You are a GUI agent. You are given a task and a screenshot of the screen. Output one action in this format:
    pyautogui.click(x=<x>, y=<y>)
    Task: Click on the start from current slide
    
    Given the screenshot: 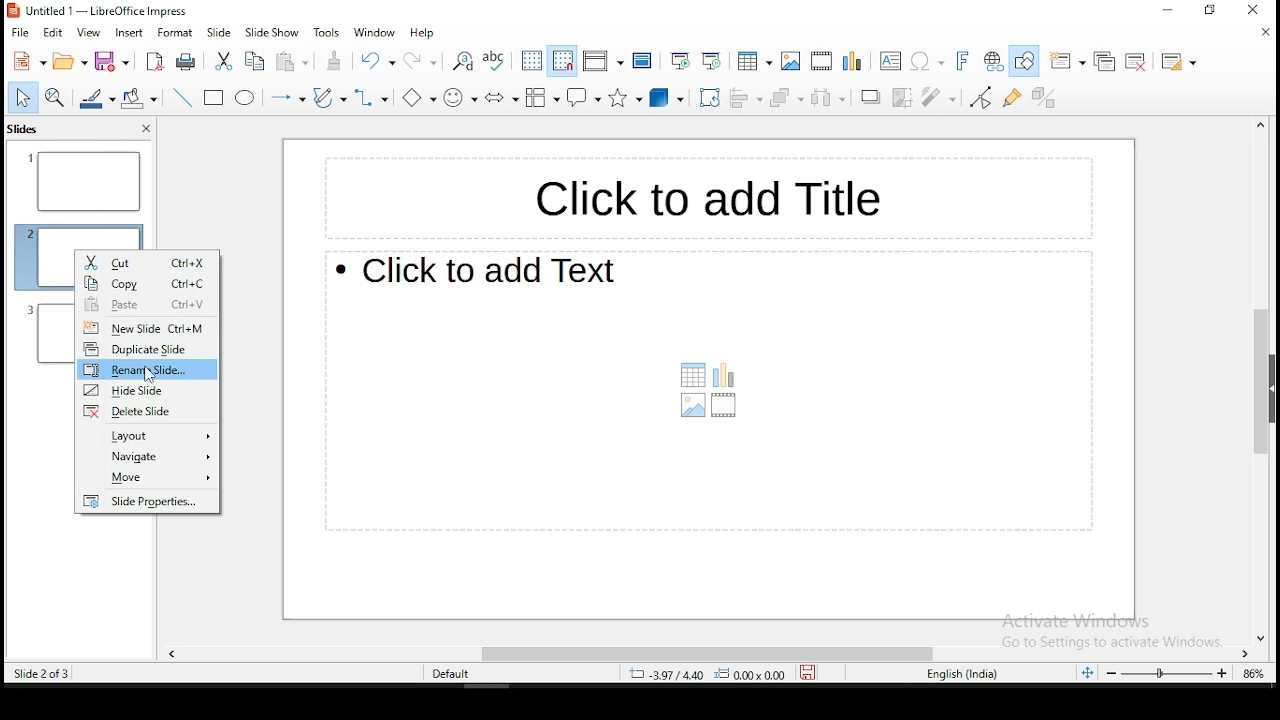 What is the action you would take?
    pyautogui.click(x=713, y=62)
    